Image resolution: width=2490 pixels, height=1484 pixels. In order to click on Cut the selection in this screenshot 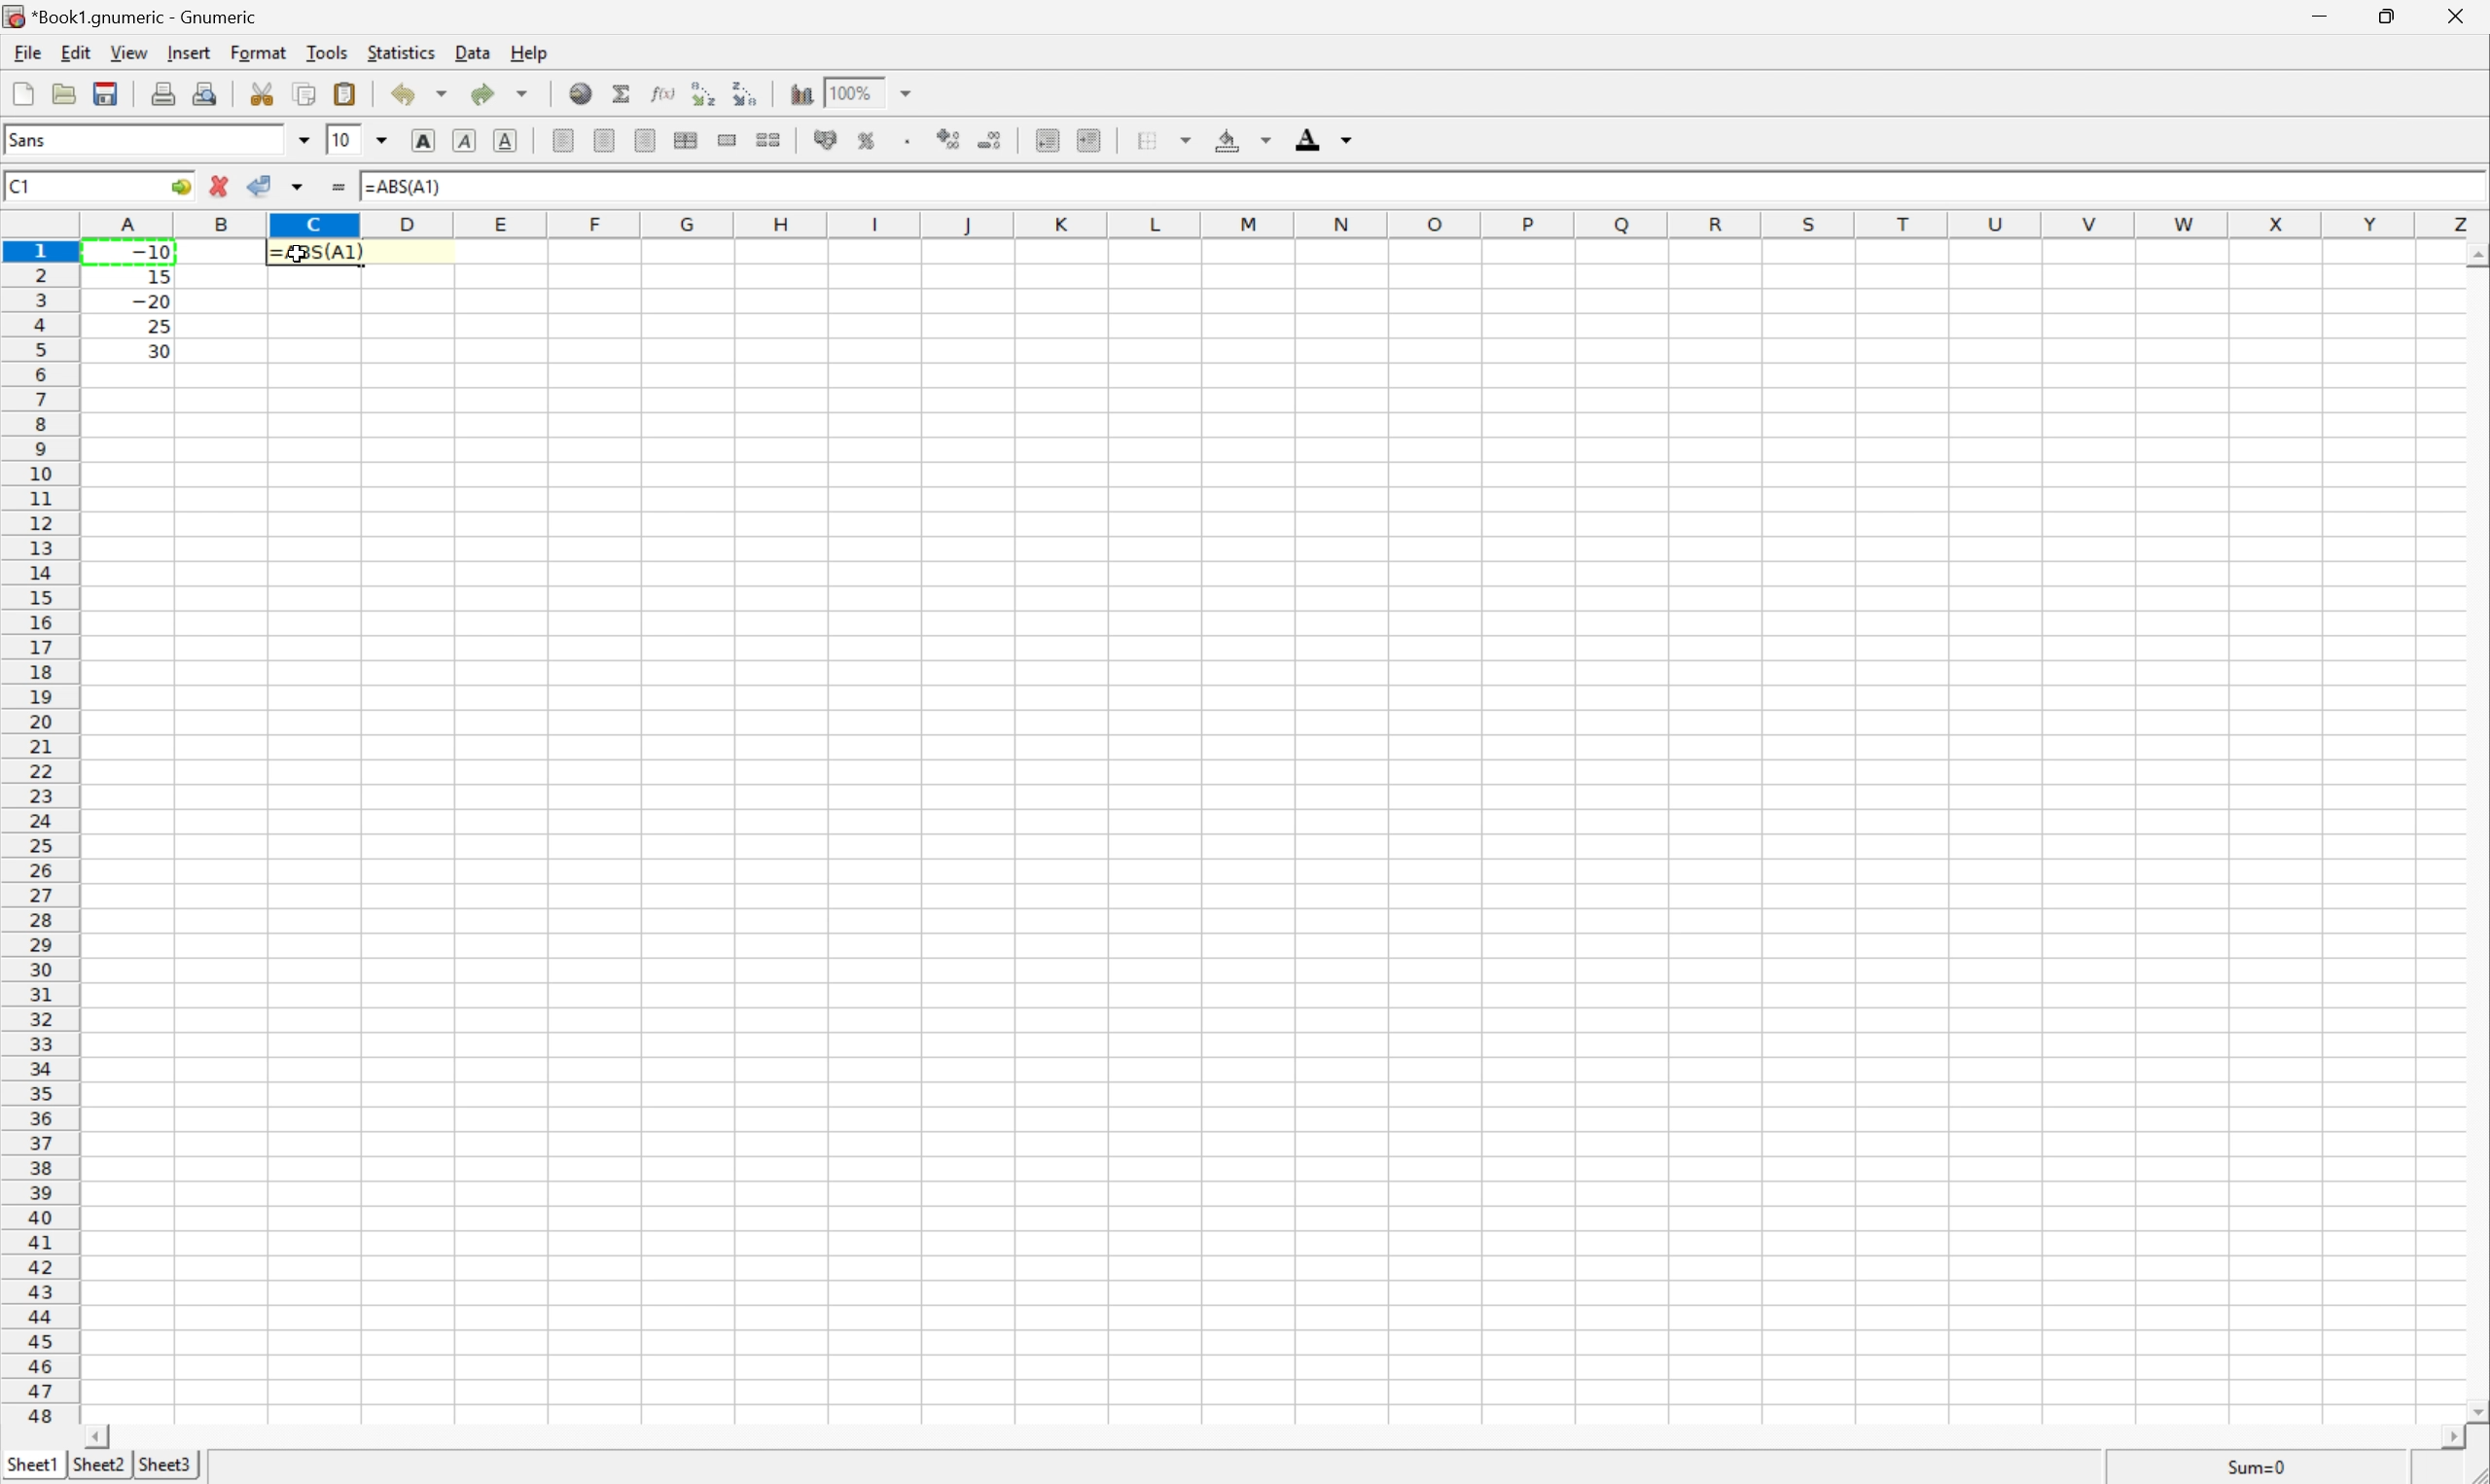, I will do `click(266, 94)`.